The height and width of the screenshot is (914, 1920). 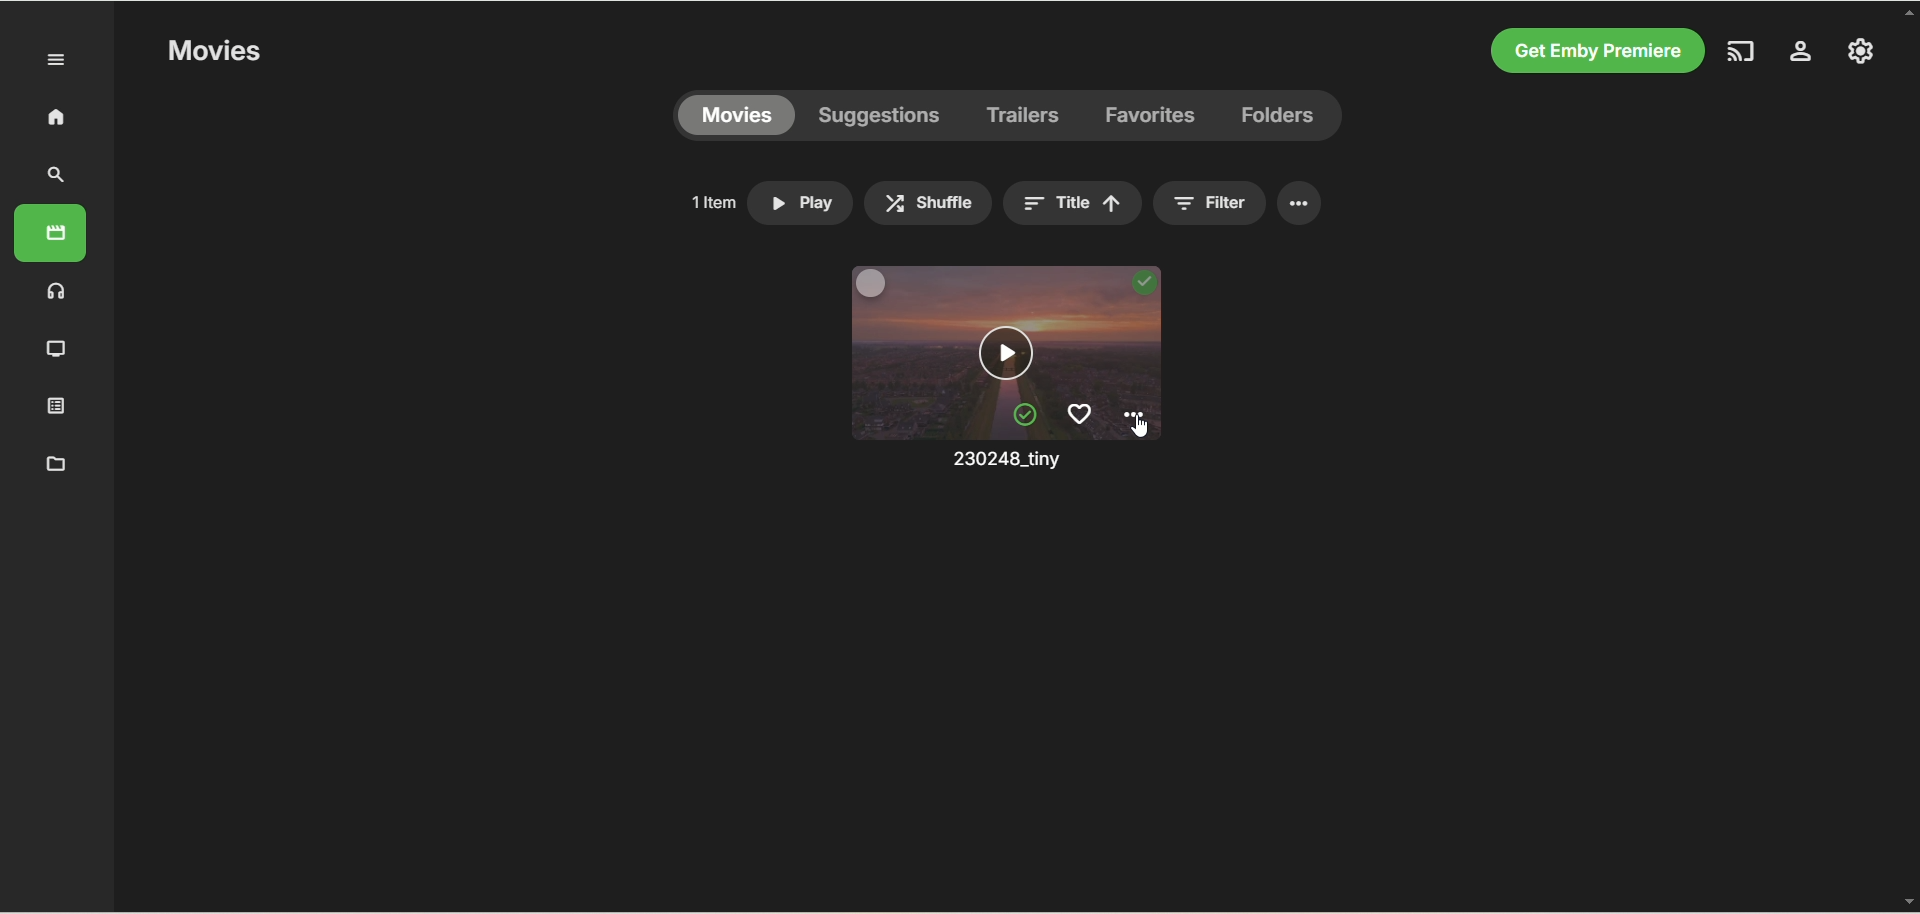 What do you see at coordinates (880, 116) in the screenshot?
I see `suggestions` at bounding box center [880, 116].